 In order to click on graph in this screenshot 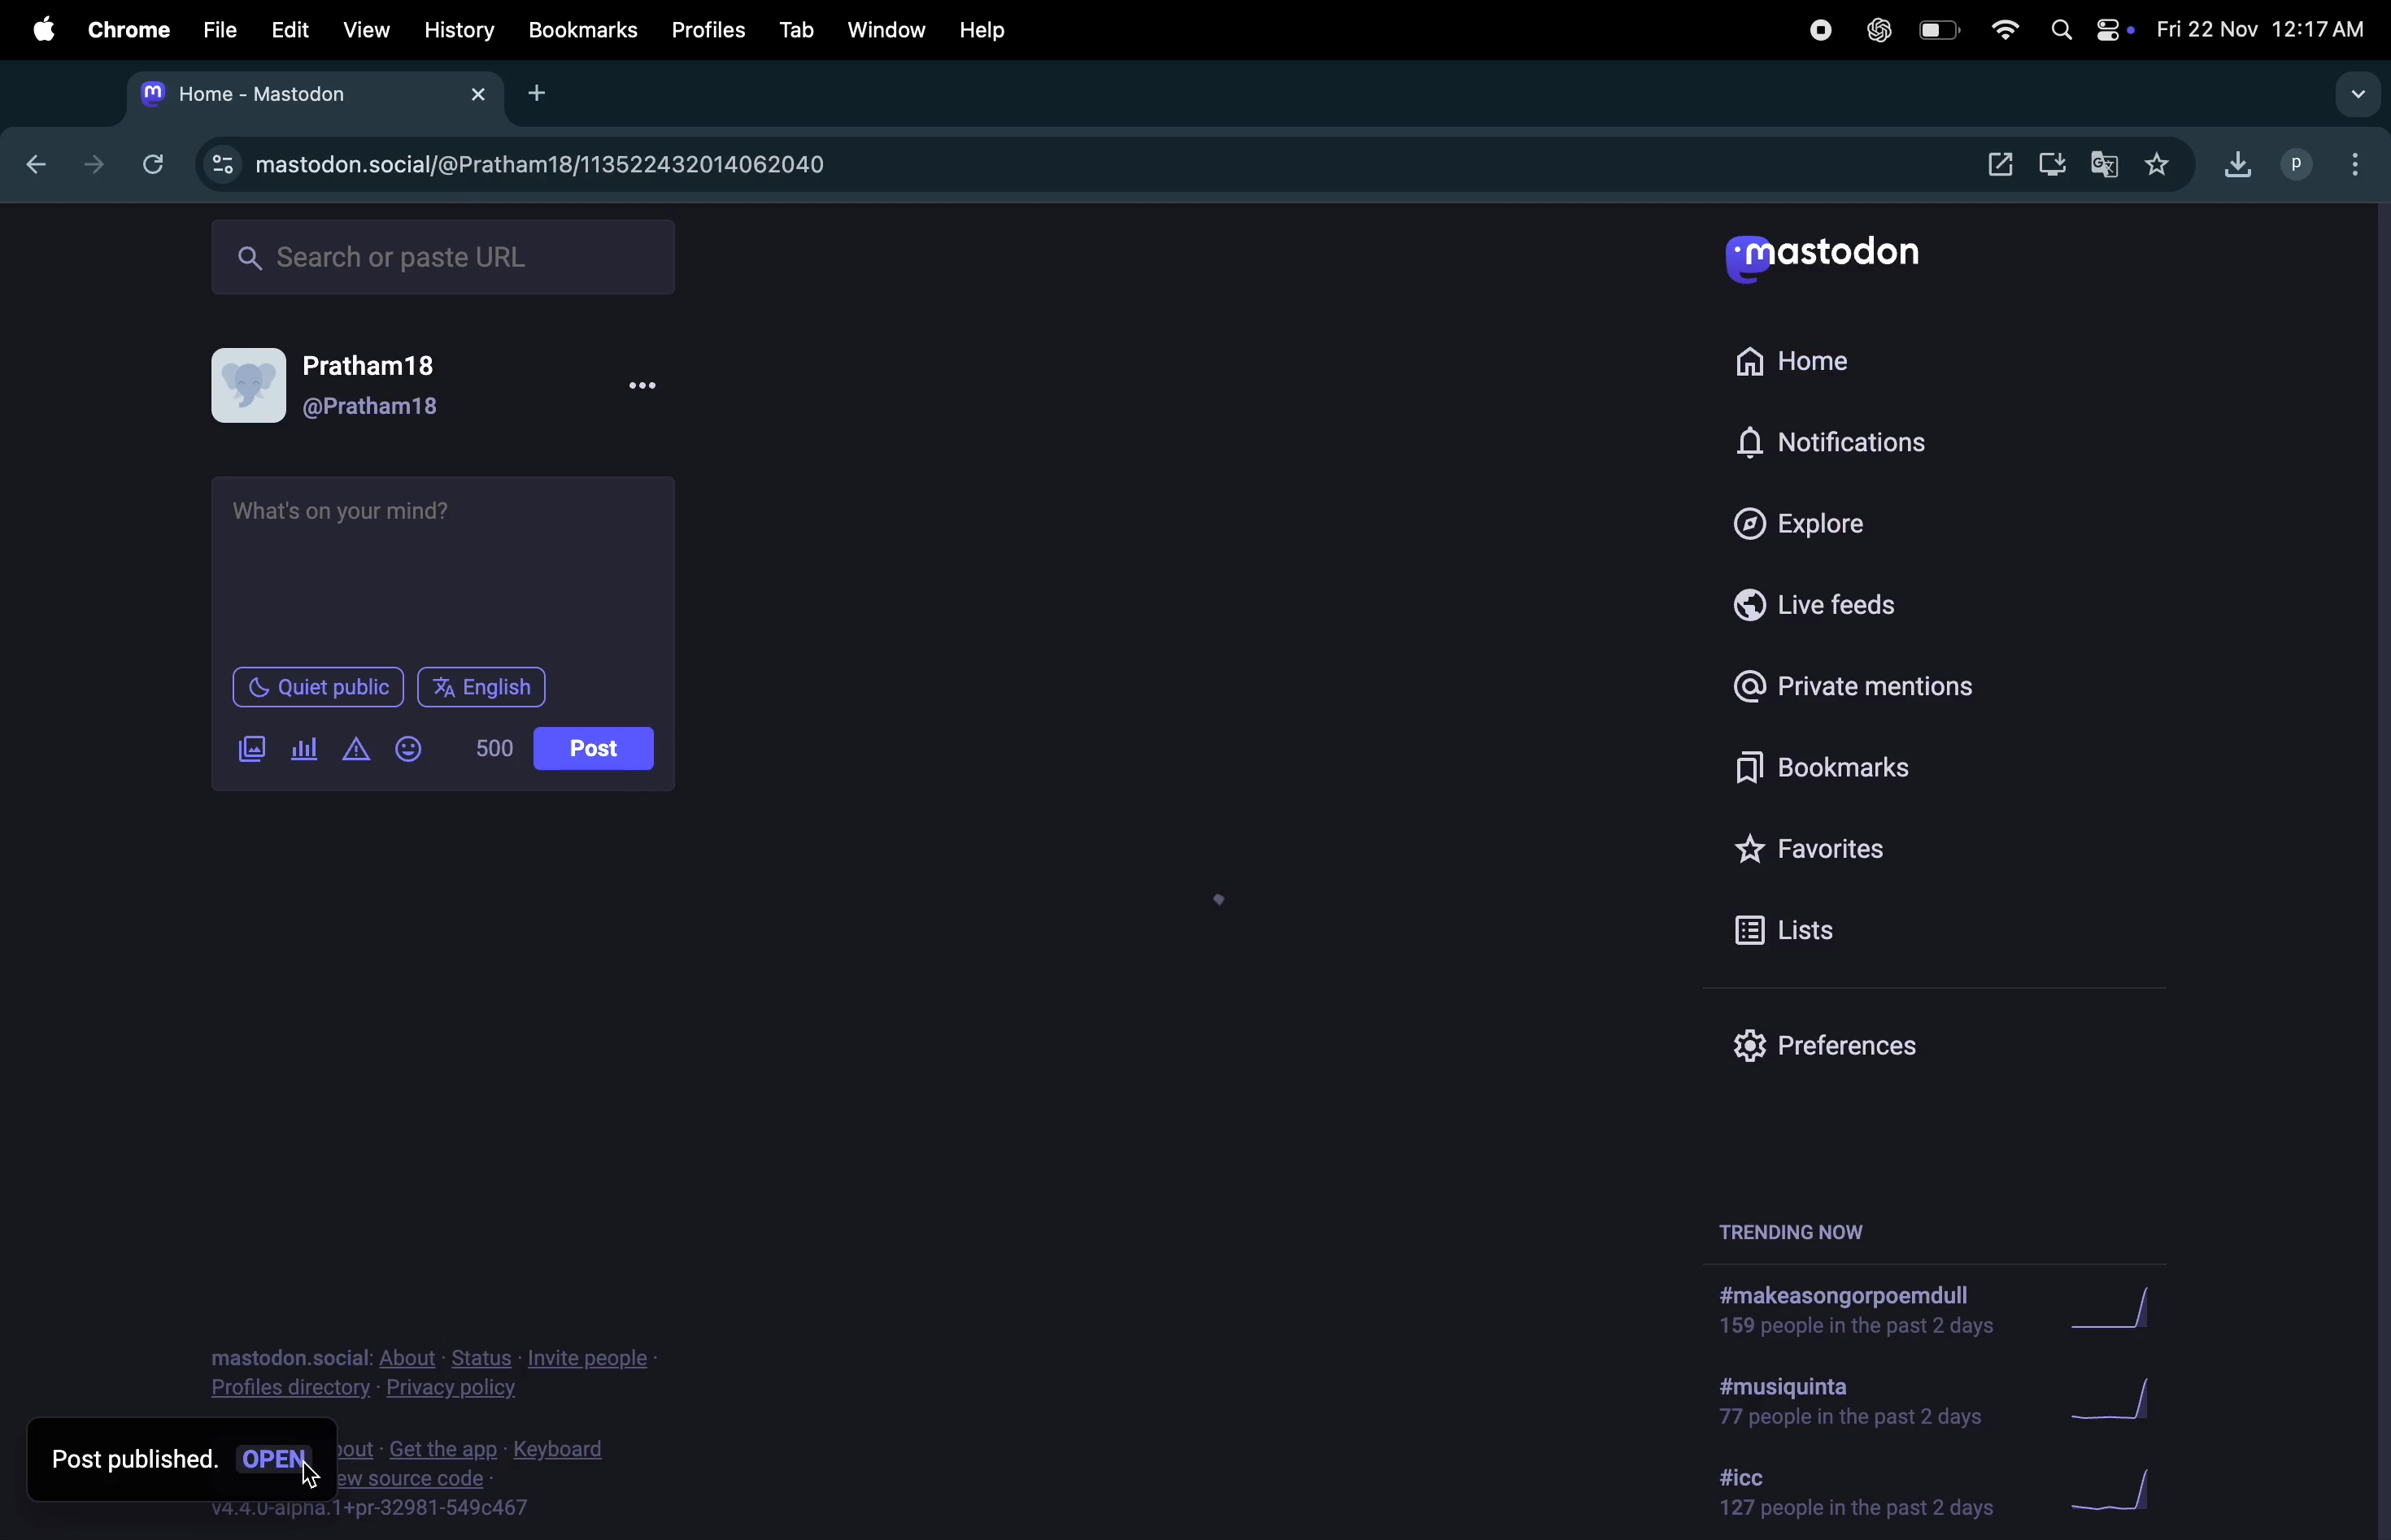, I will do `click(2100, 1308)`.